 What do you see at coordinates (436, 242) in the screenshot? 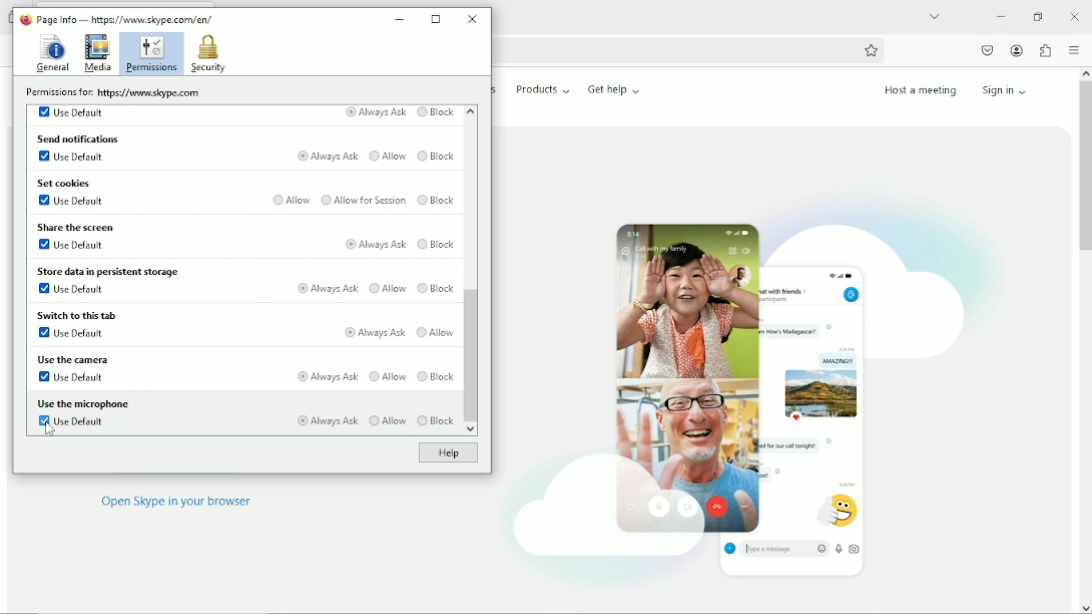
I see `Block` at bounding box center [436, 242].